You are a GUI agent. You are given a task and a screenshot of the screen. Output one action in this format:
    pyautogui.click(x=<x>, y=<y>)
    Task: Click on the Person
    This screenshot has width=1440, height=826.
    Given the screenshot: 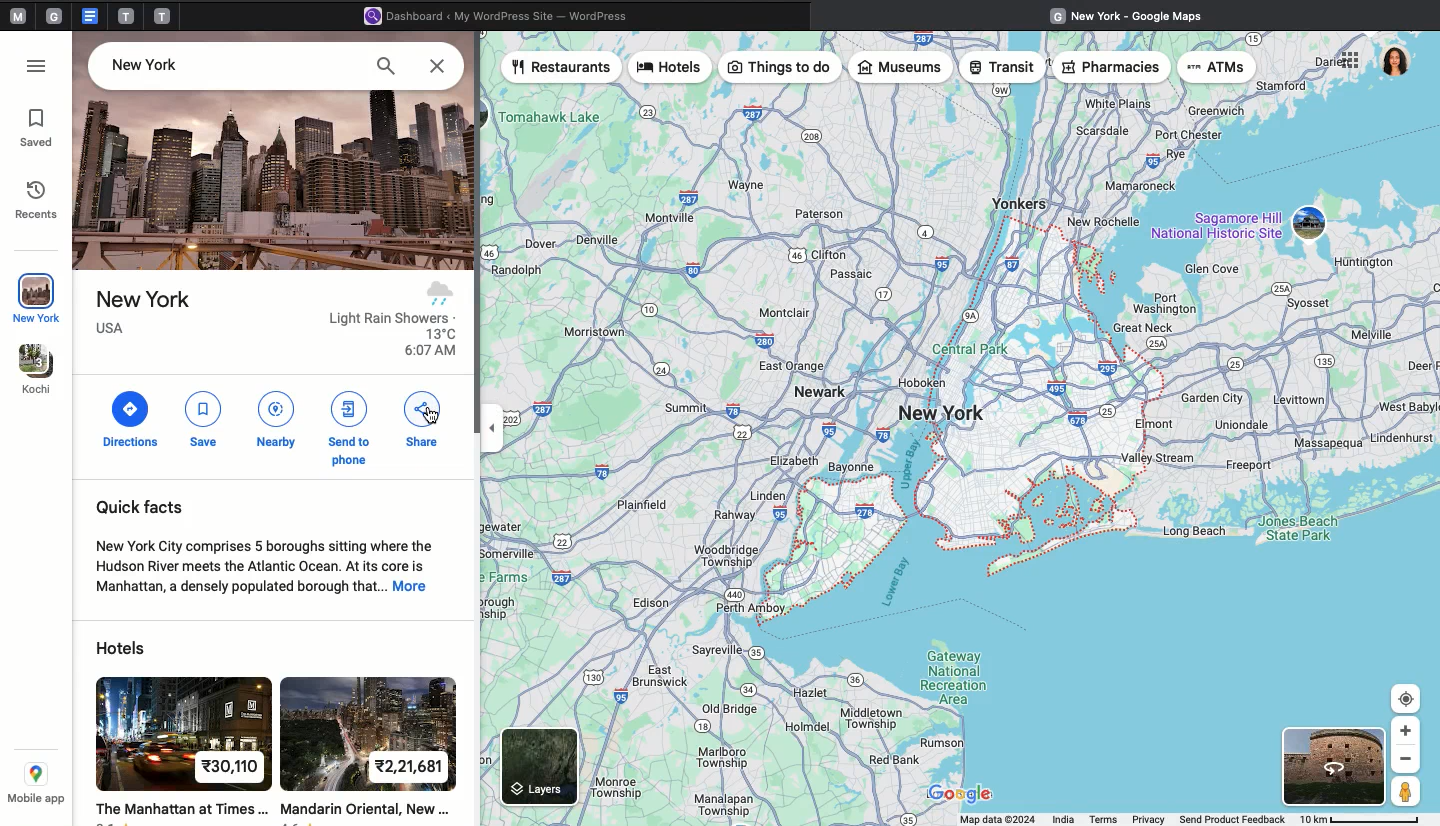 What is the action you would take?
    pyautogui.click(x=1408, y=794)
    